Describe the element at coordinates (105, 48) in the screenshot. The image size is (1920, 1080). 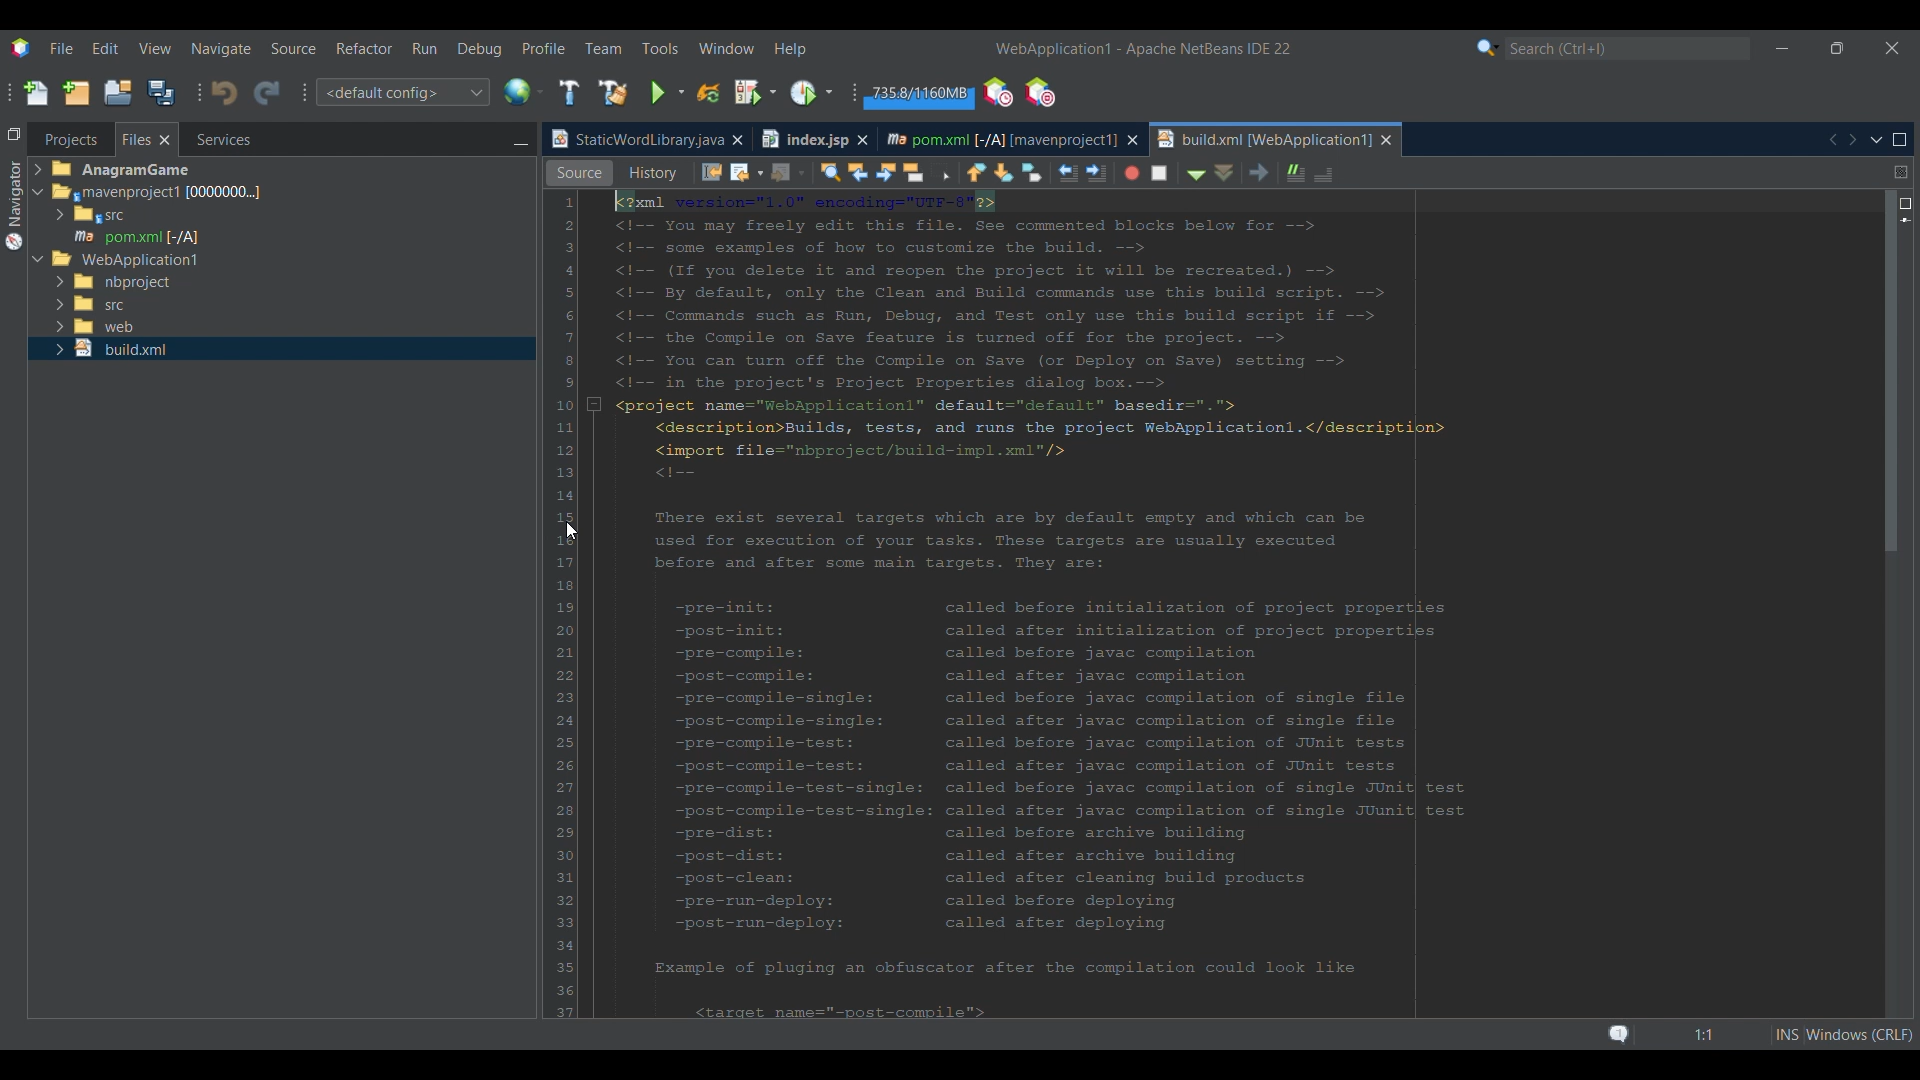
I see `Edit menu` at that location.